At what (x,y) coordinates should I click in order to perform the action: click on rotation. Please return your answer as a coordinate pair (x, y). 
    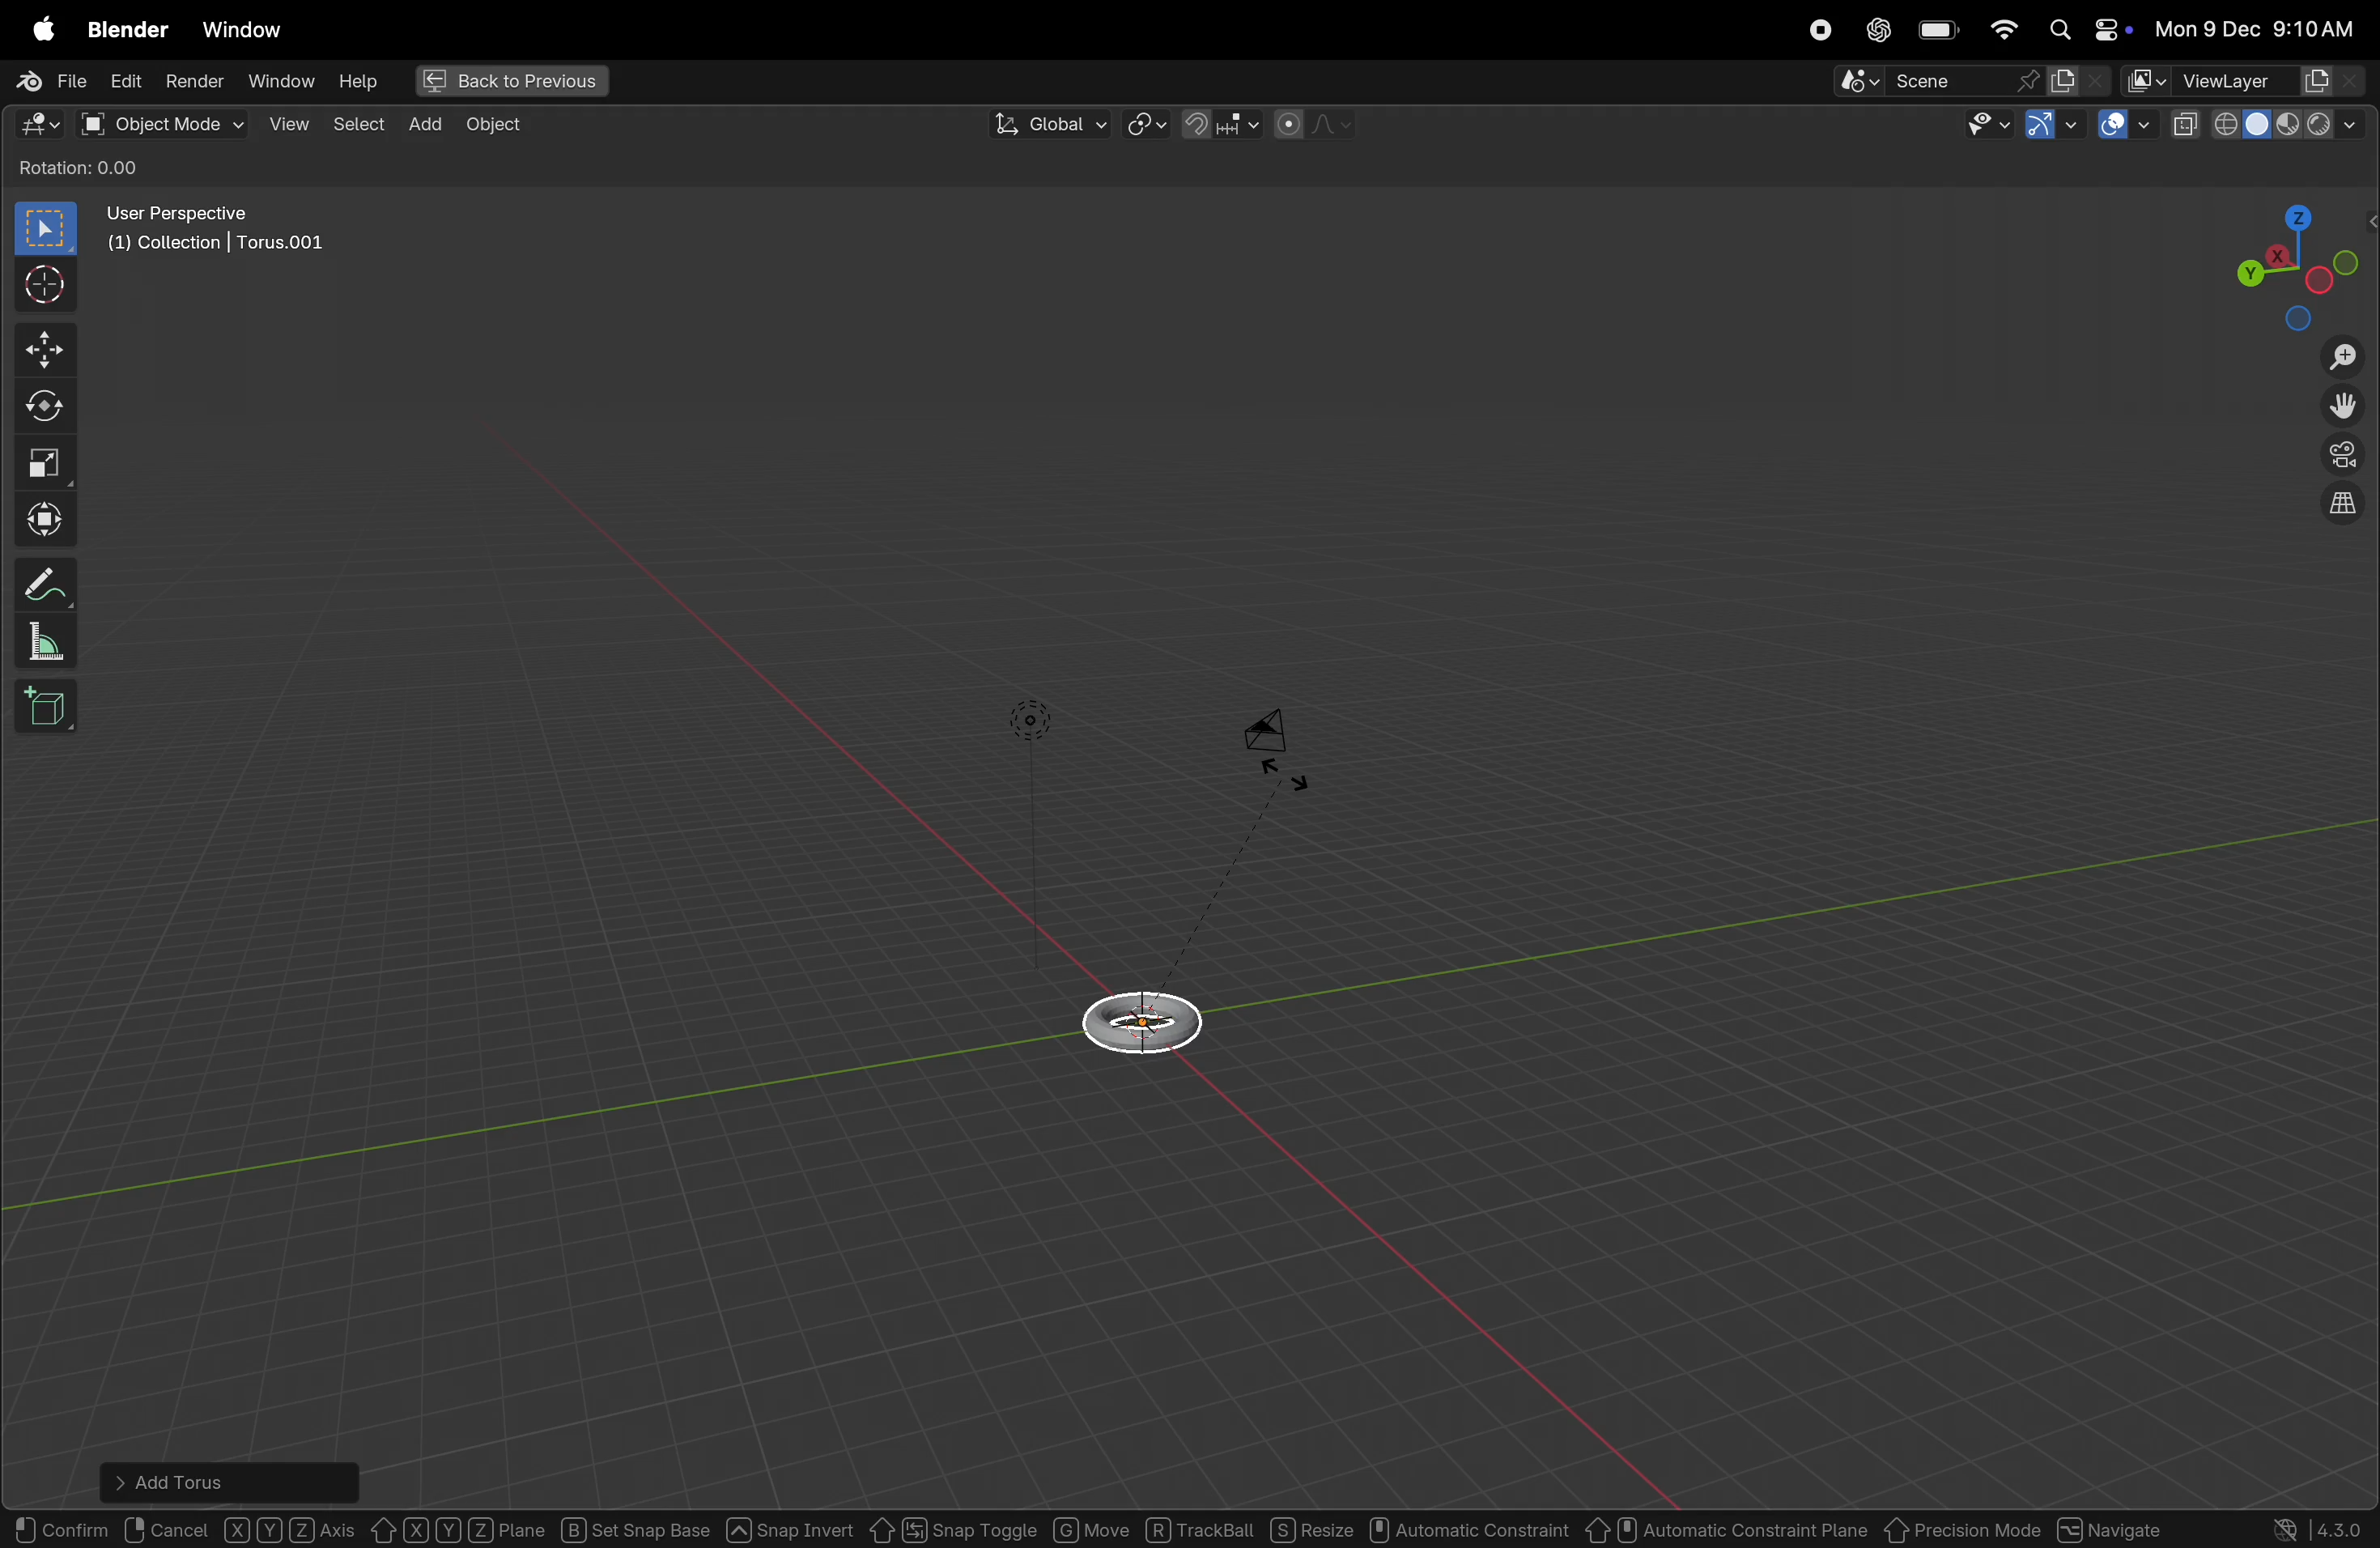
    Looking at the image, I should click on (90, 167).